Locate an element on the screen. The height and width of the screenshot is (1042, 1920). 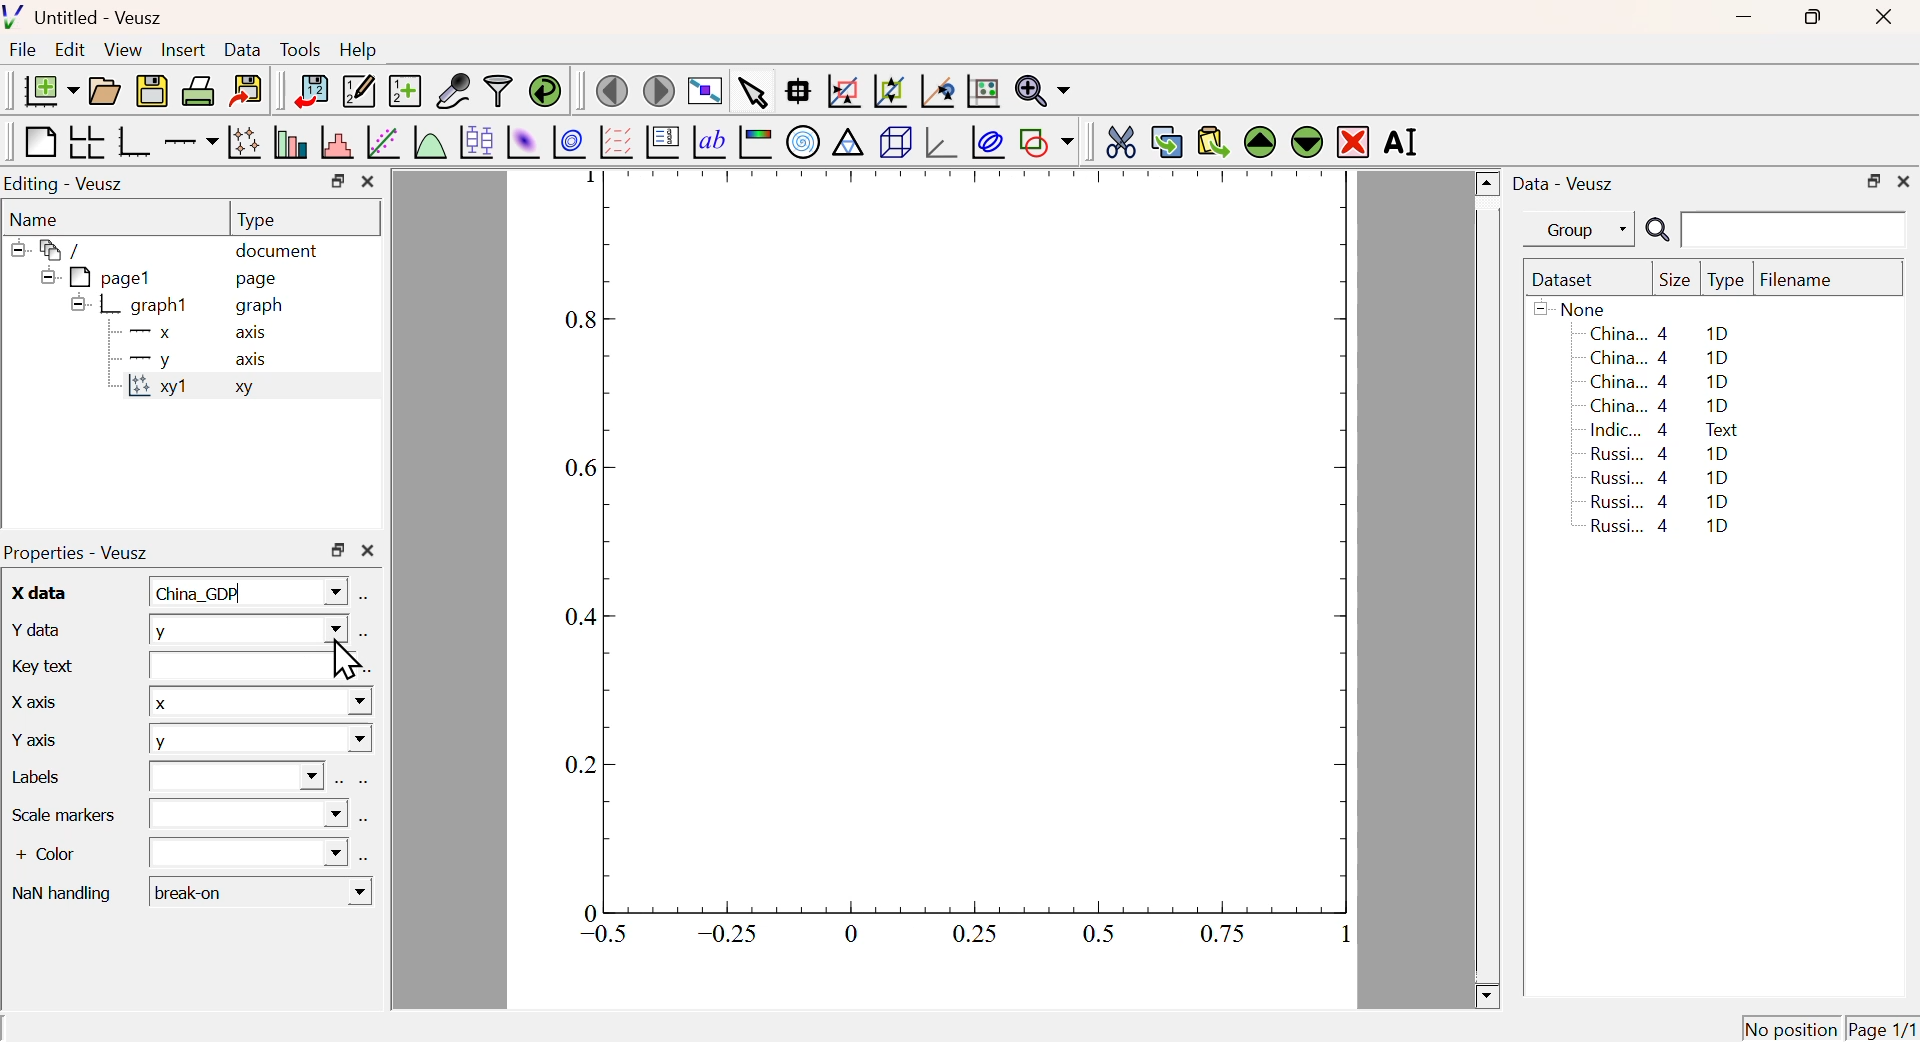
Blank Page is located at coordinates (38, 143).